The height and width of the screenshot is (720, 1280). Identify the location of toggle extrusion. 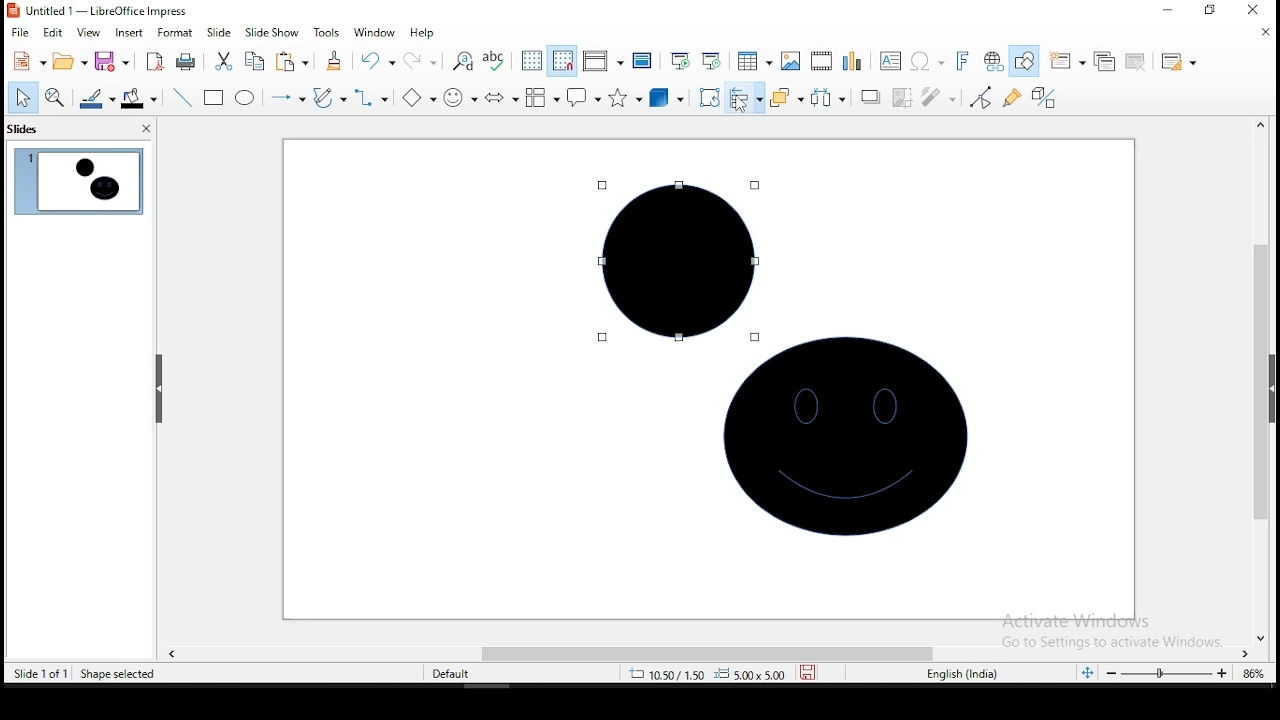
(1044, 100).